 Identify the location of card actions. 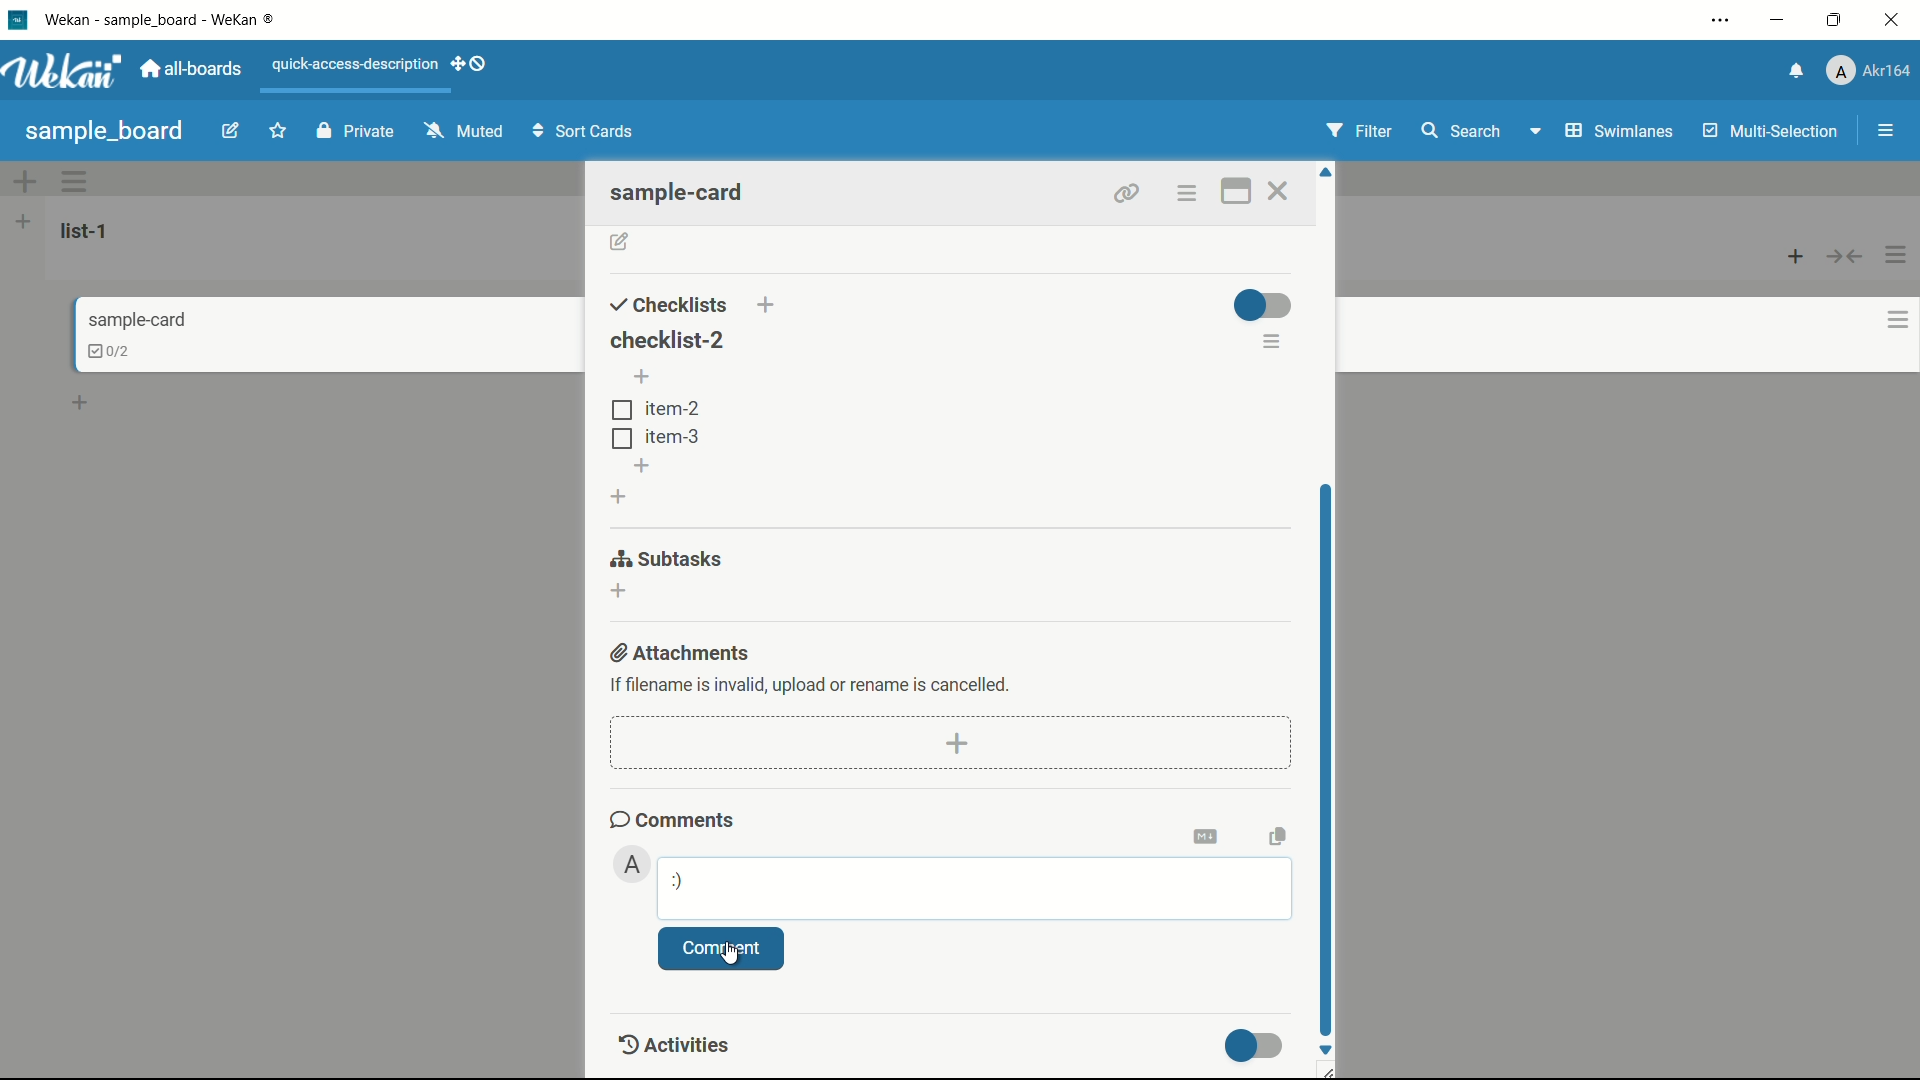
(1883, 321).